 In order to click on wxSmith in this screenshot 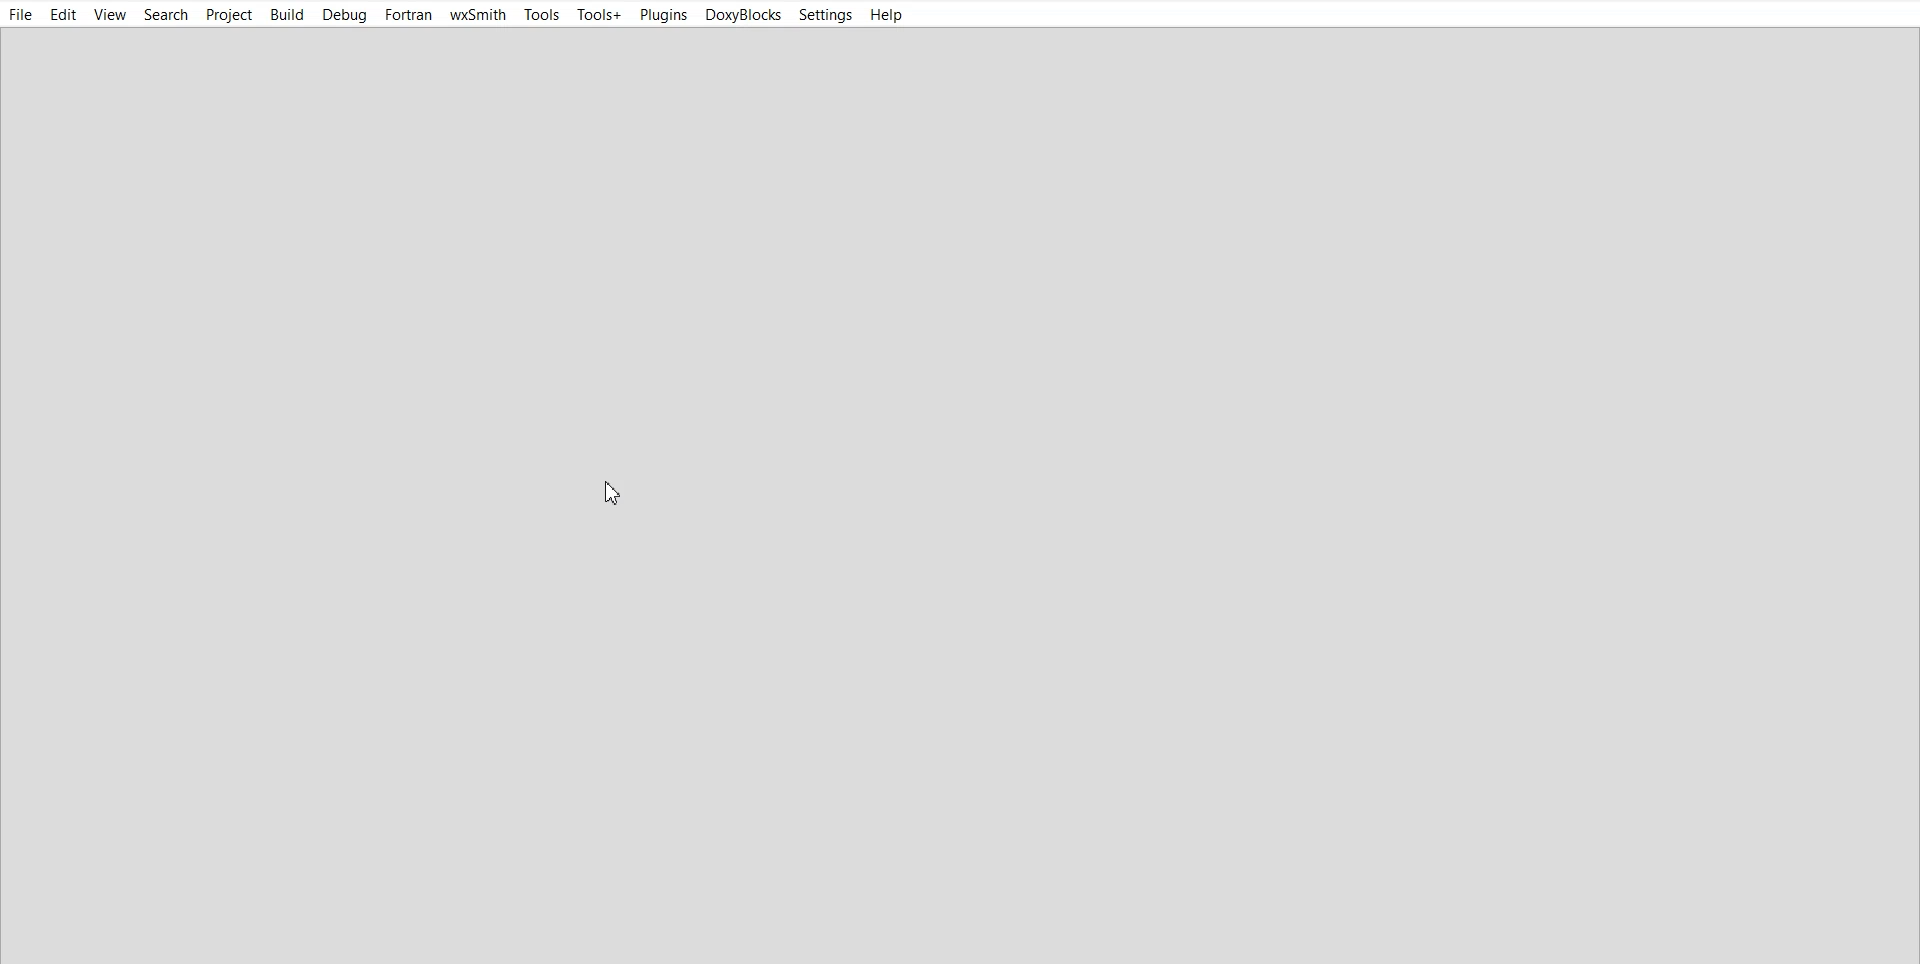, I will do `click(479, 14)`.